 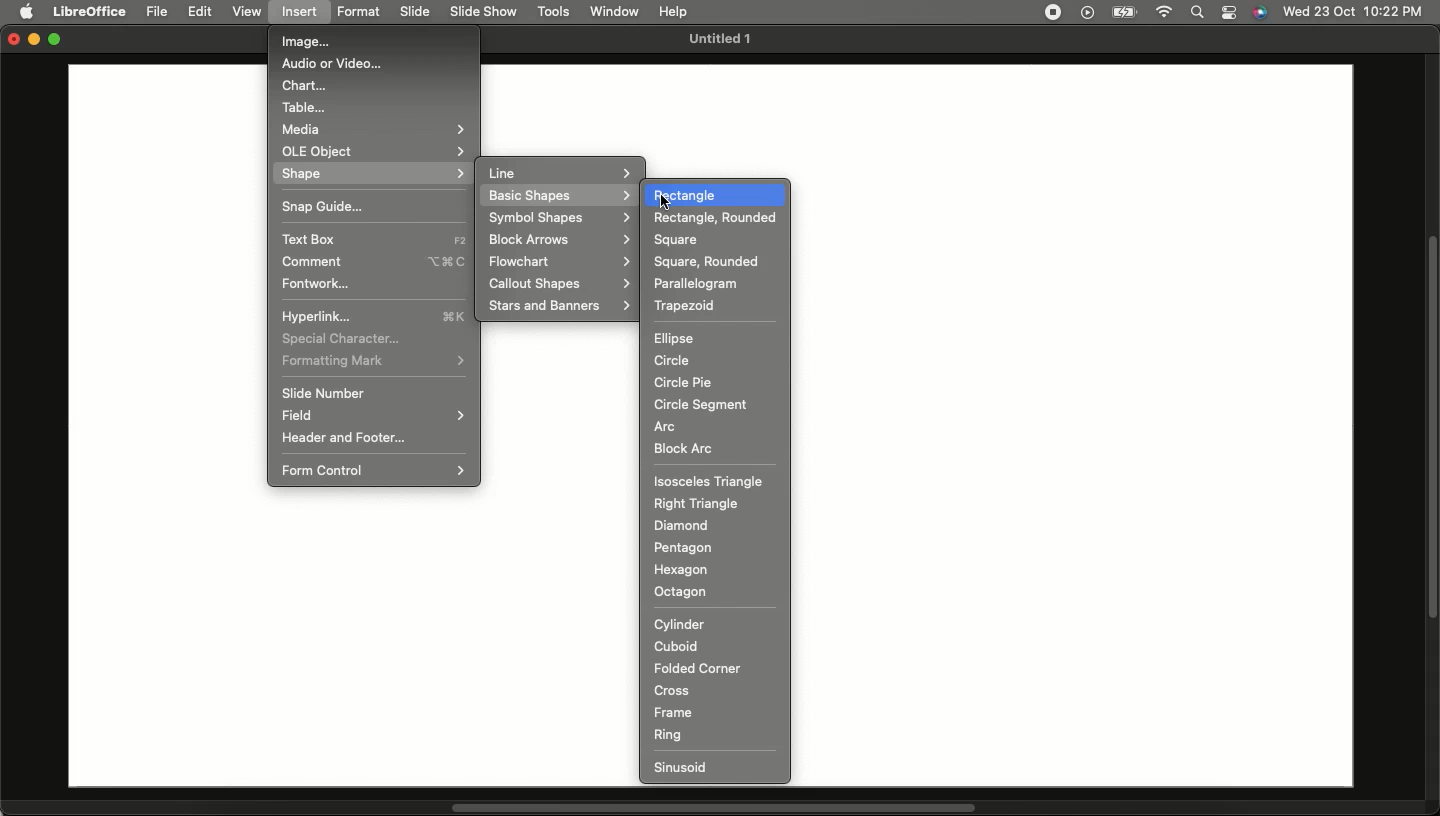 I want to click on Right triangle, so click(x=698, y=505).